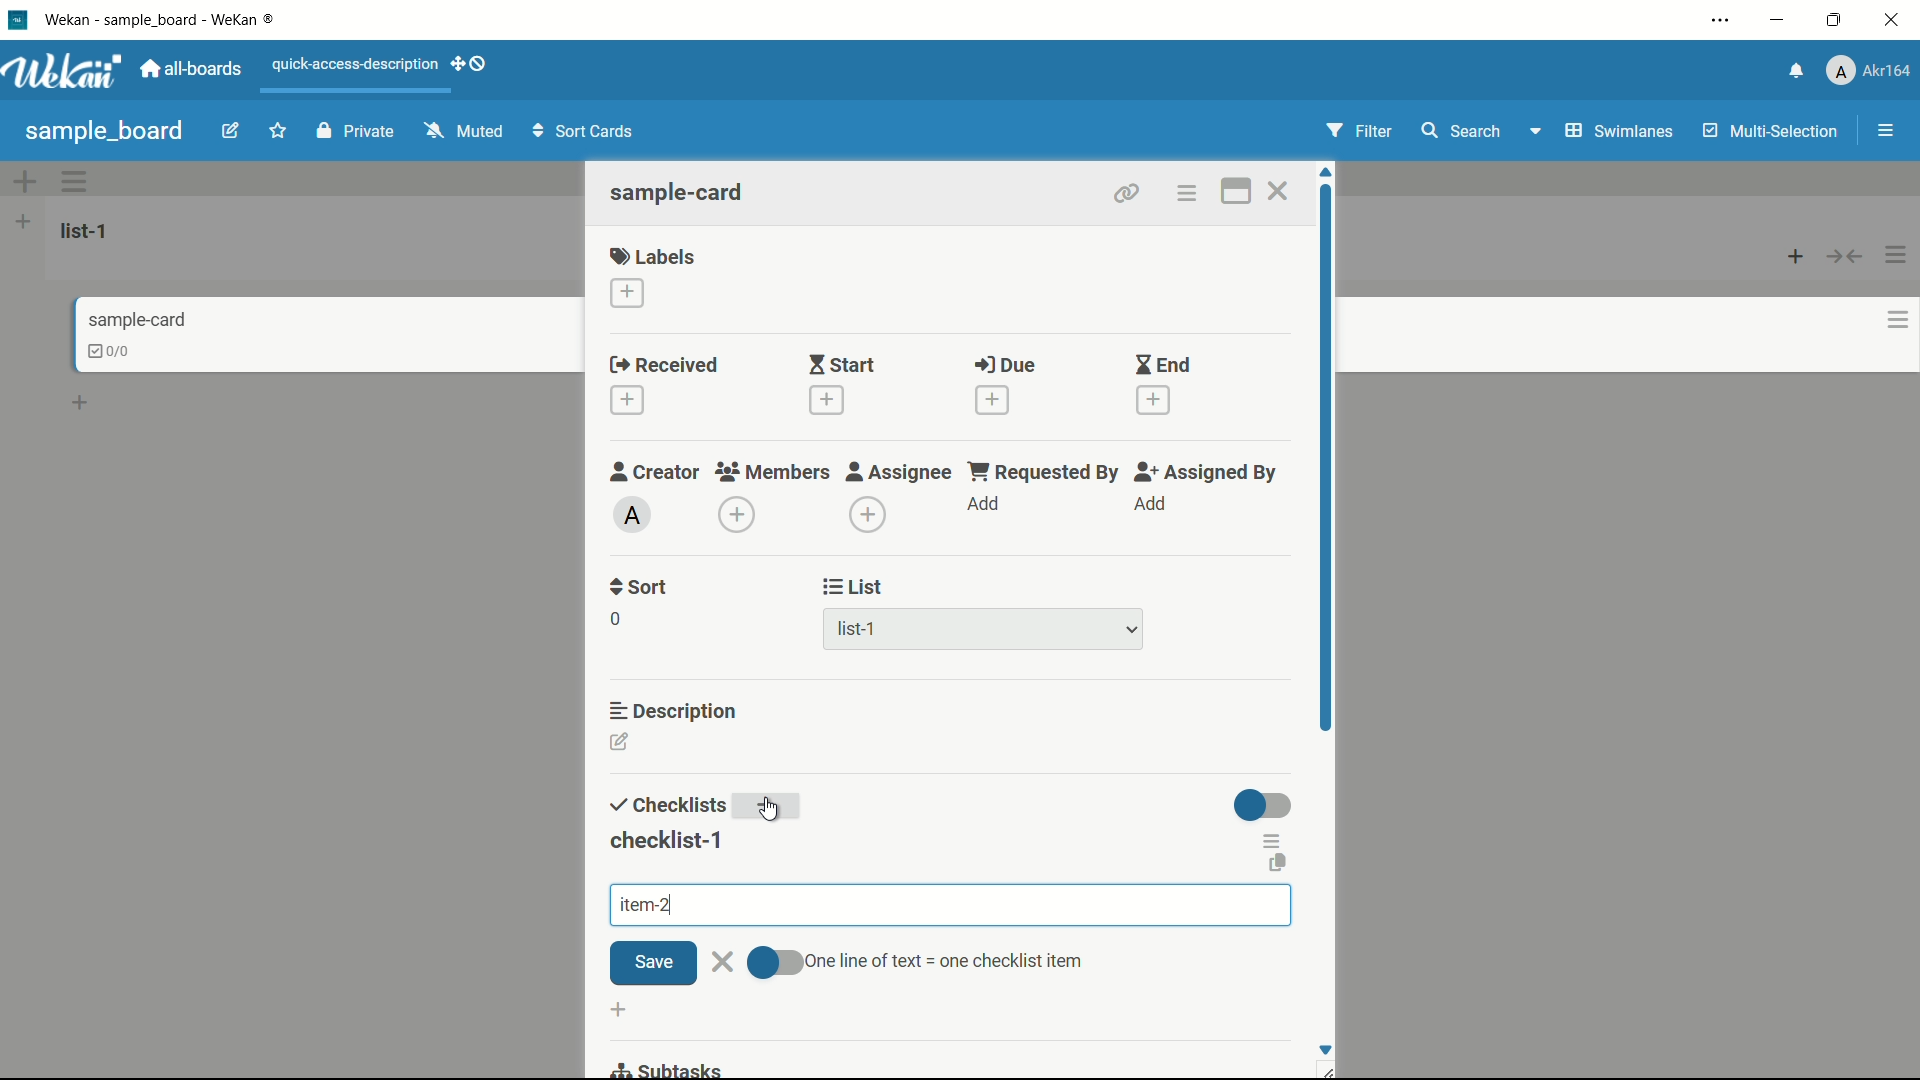 The image size is (1920, 1080). Describe the element at coordinates (163, 19) in the screenshot. I see `app name` at that location.